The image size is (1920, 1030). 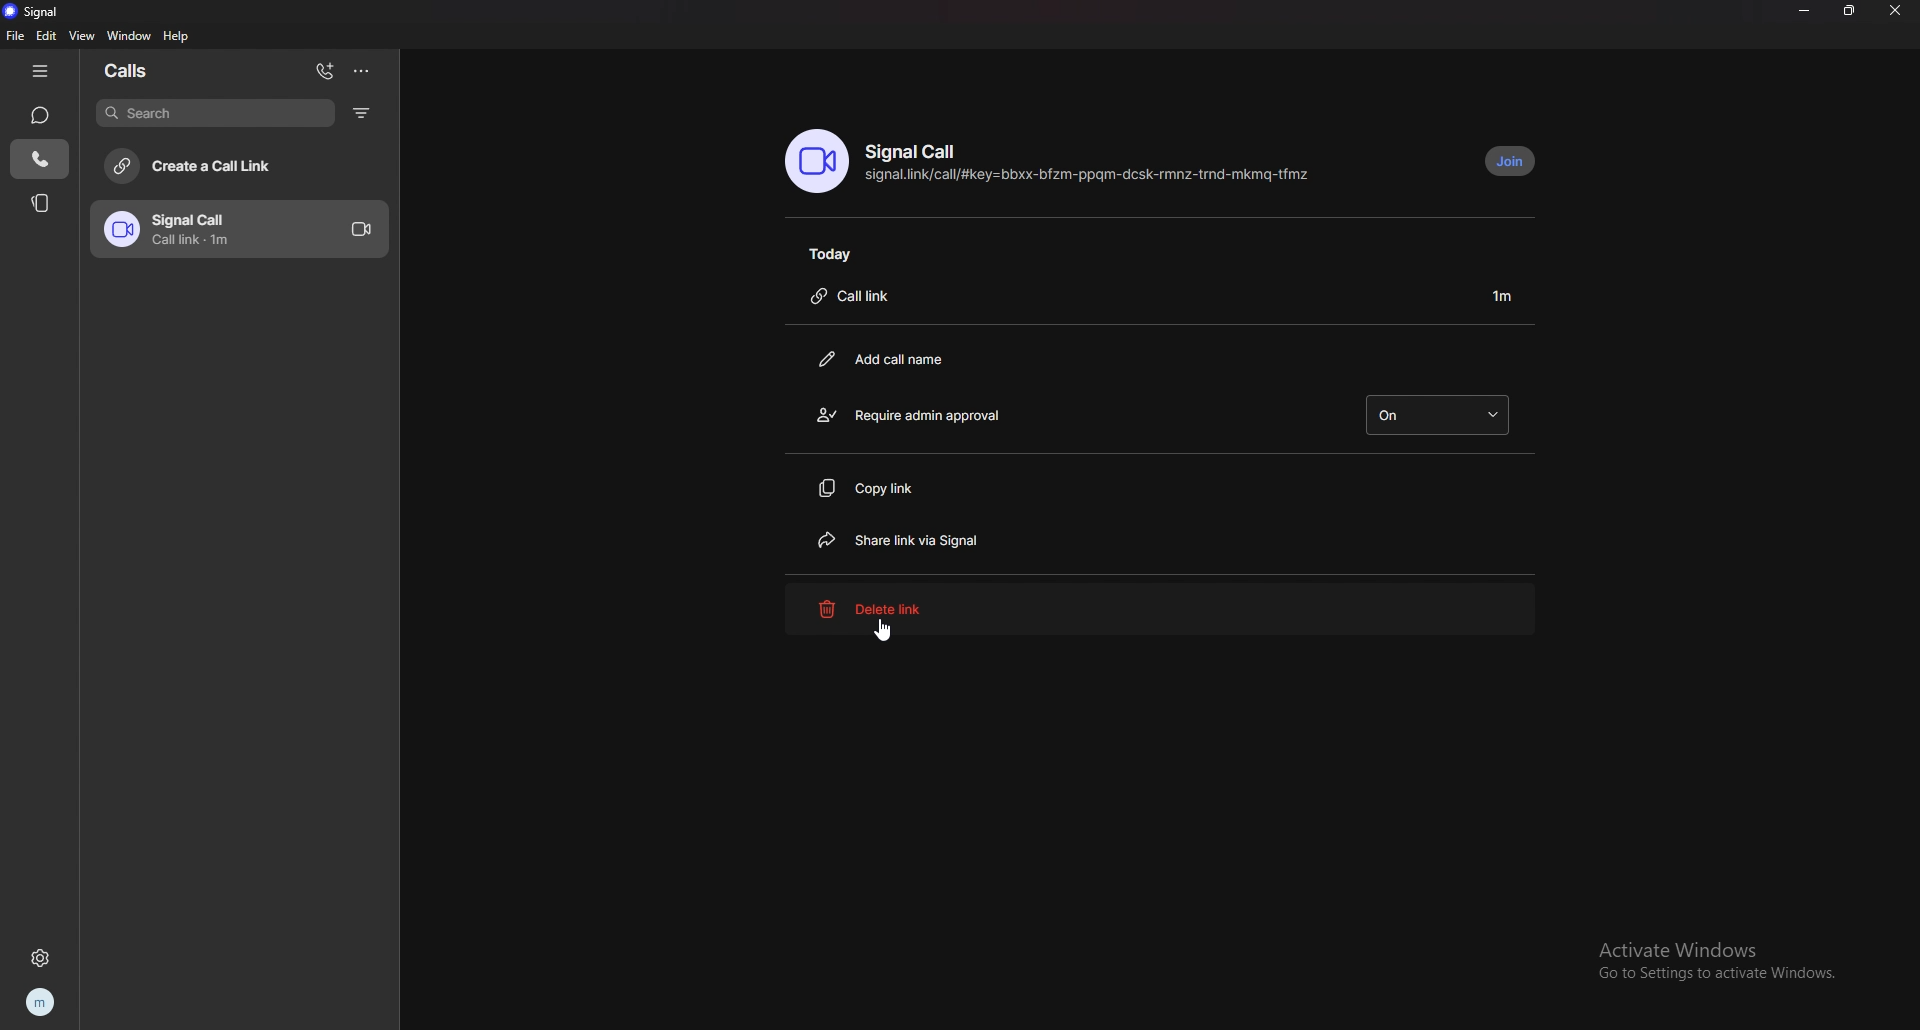 I want to click on call, so click(x=39, y=161).